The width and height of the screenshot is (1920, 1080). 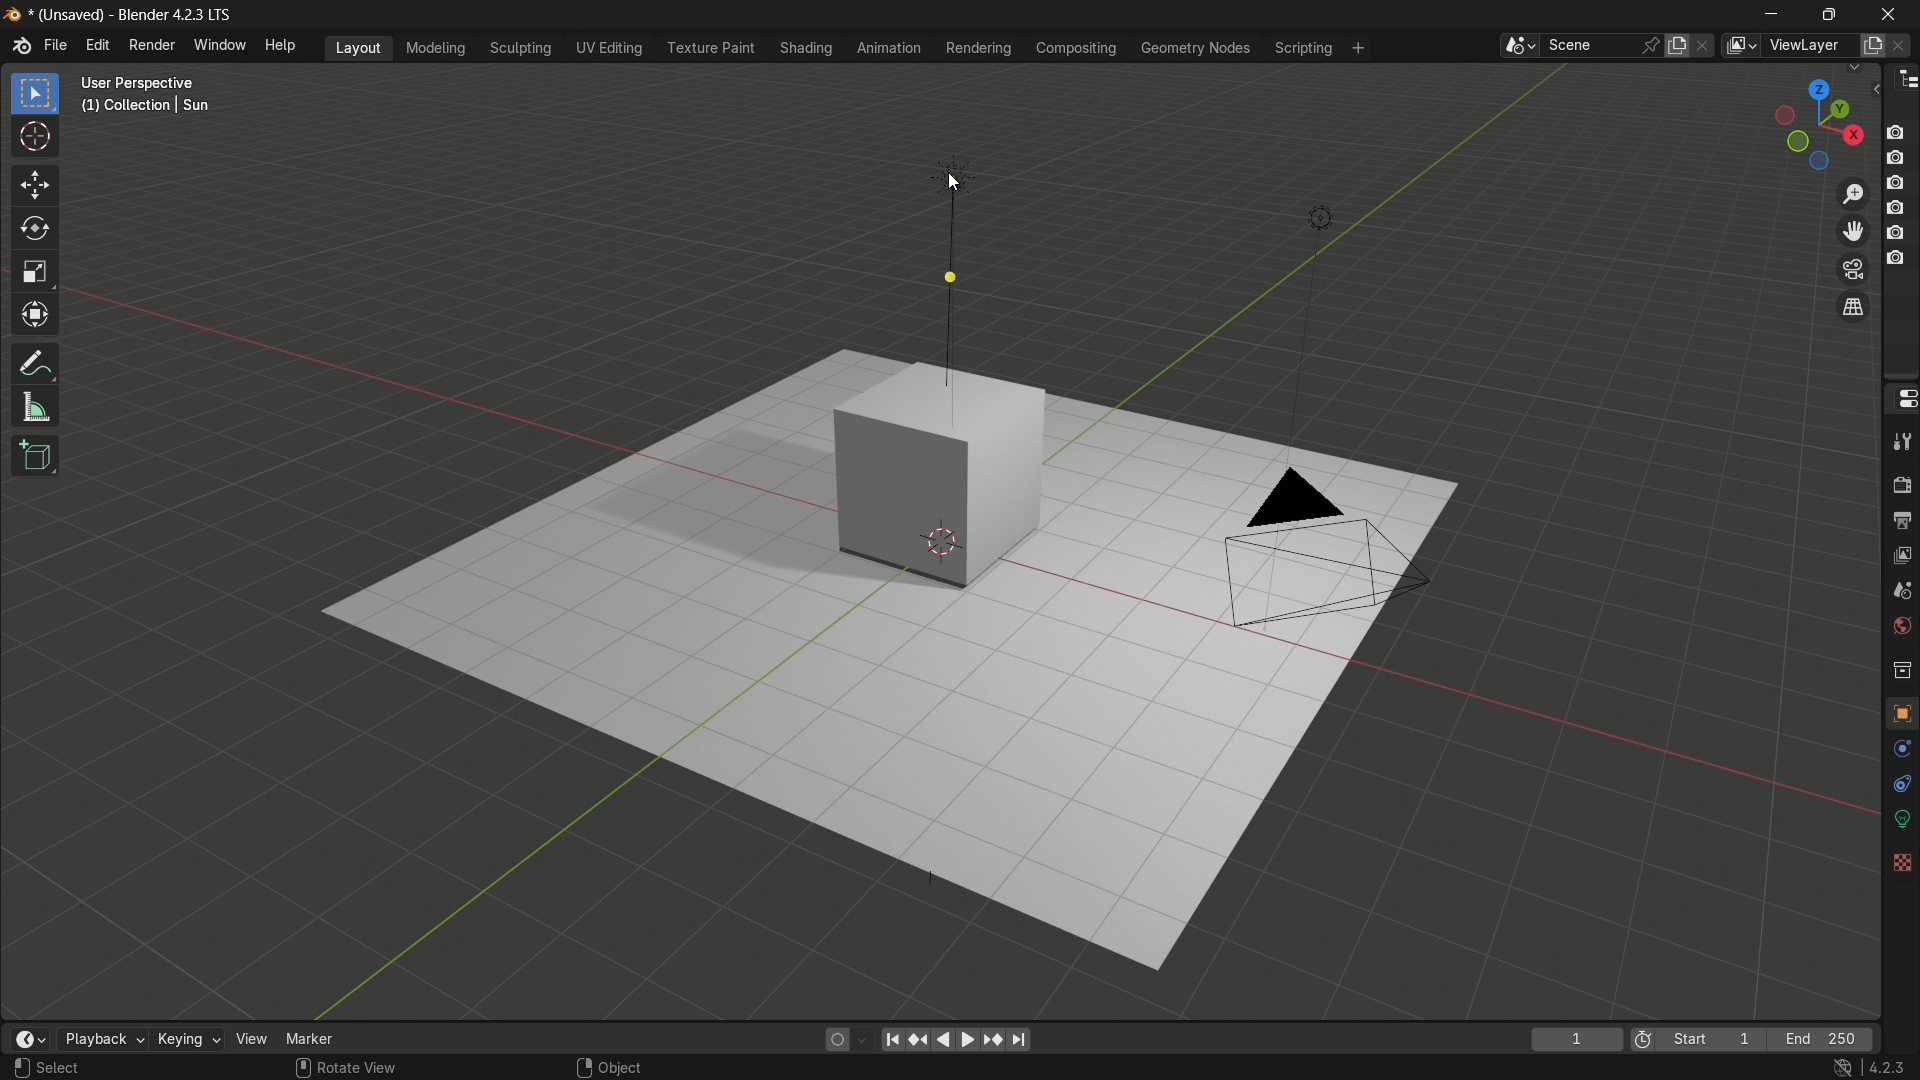 I want to click on 4.2.3, so click(x=1886, y=1067).